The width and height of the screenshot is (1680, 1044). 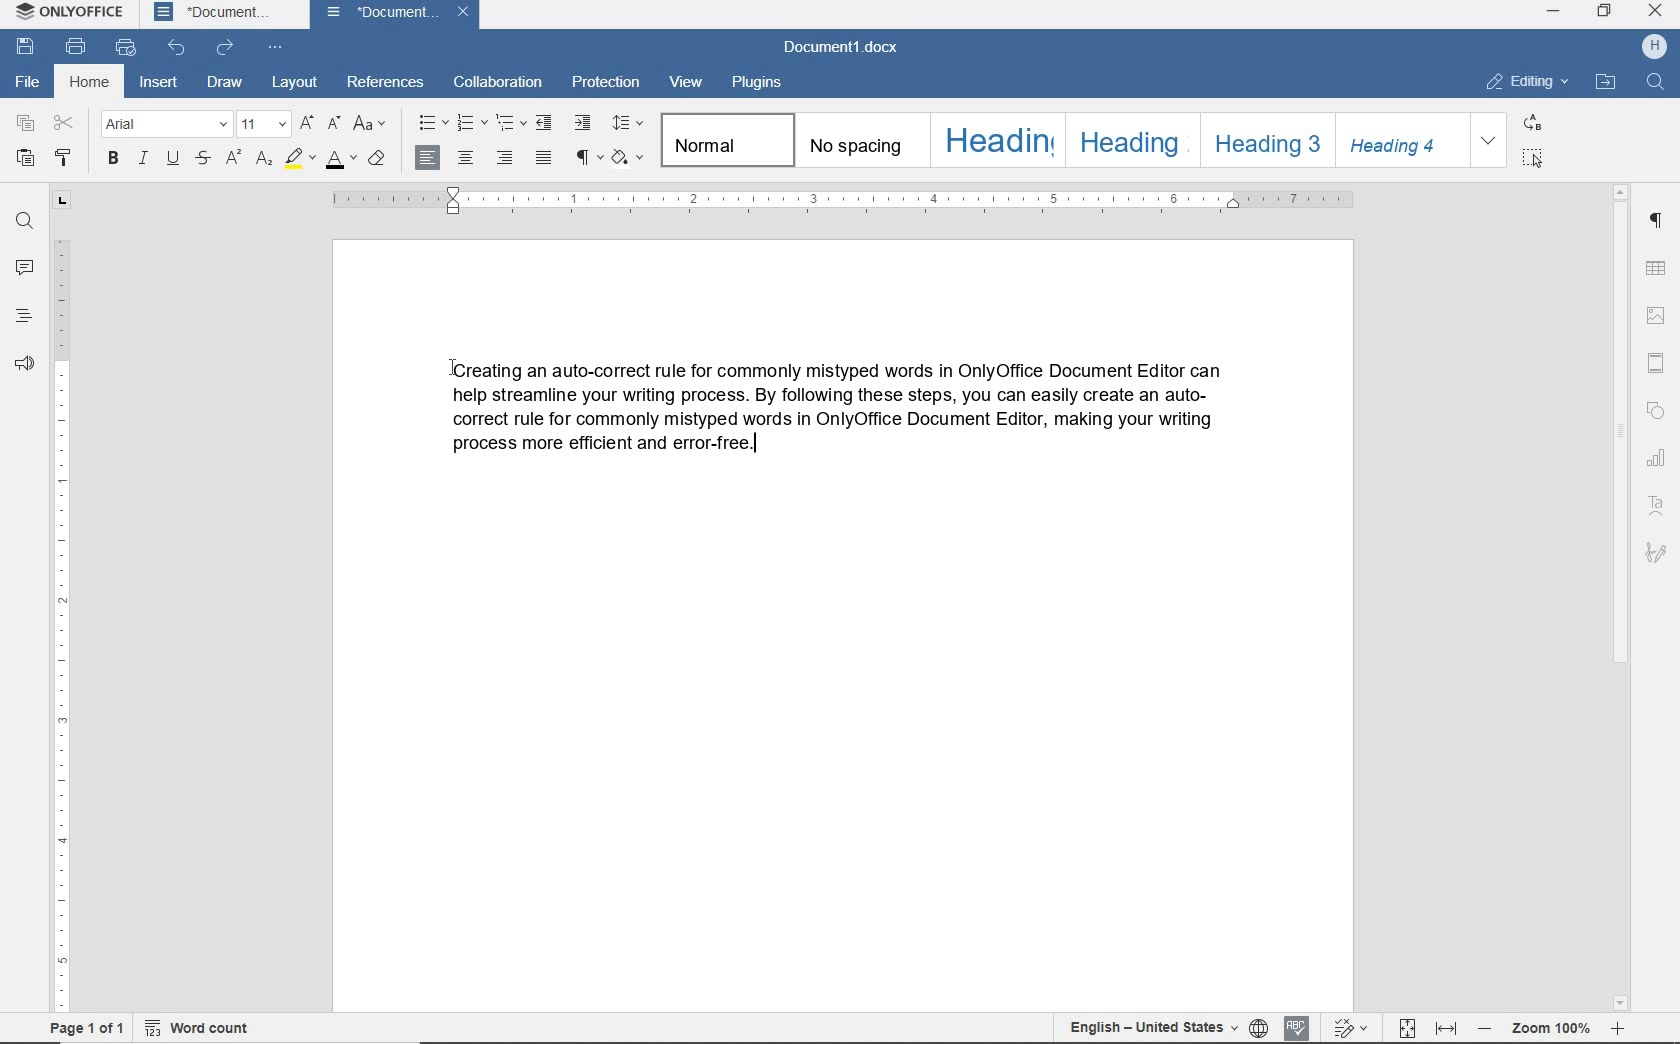 What do you see at coordinates (687, 84) in the screenshot?
I see `view` at bounding box center [687, 84].